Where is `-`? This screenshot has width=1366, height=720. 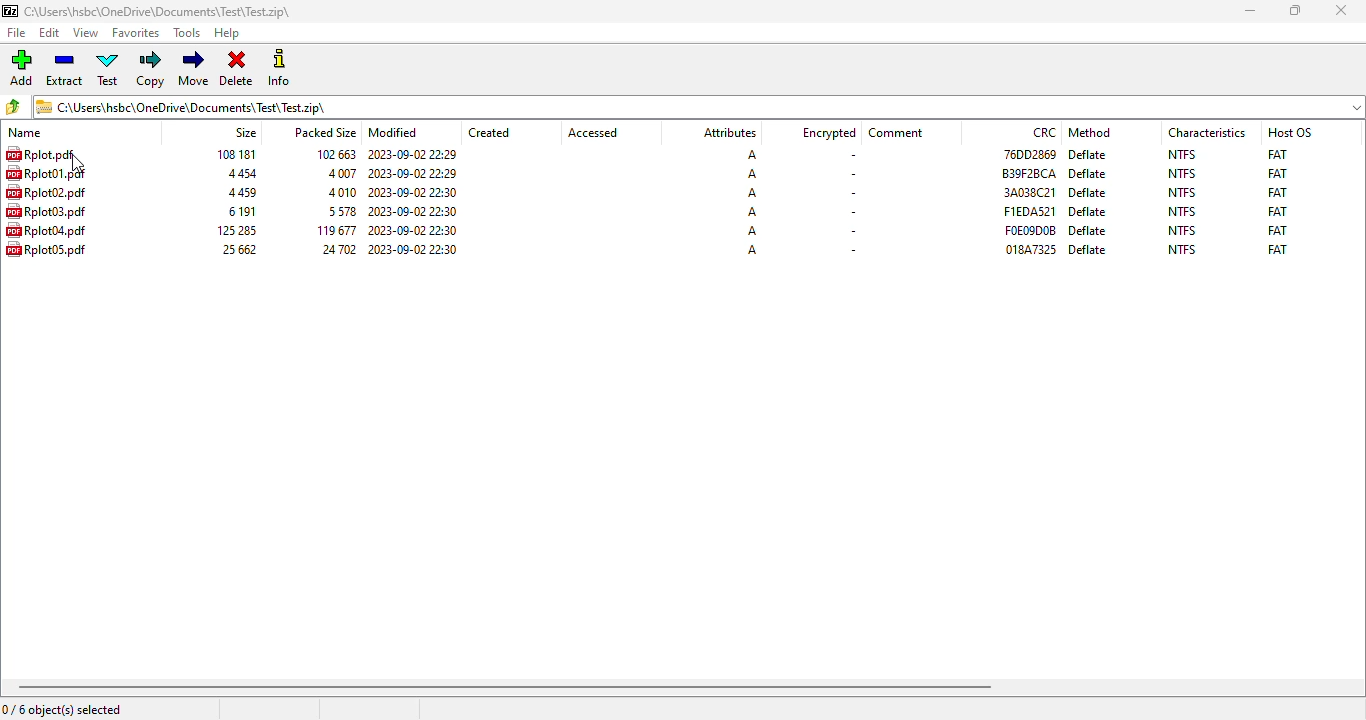 - is located at coordinates (850, 156).